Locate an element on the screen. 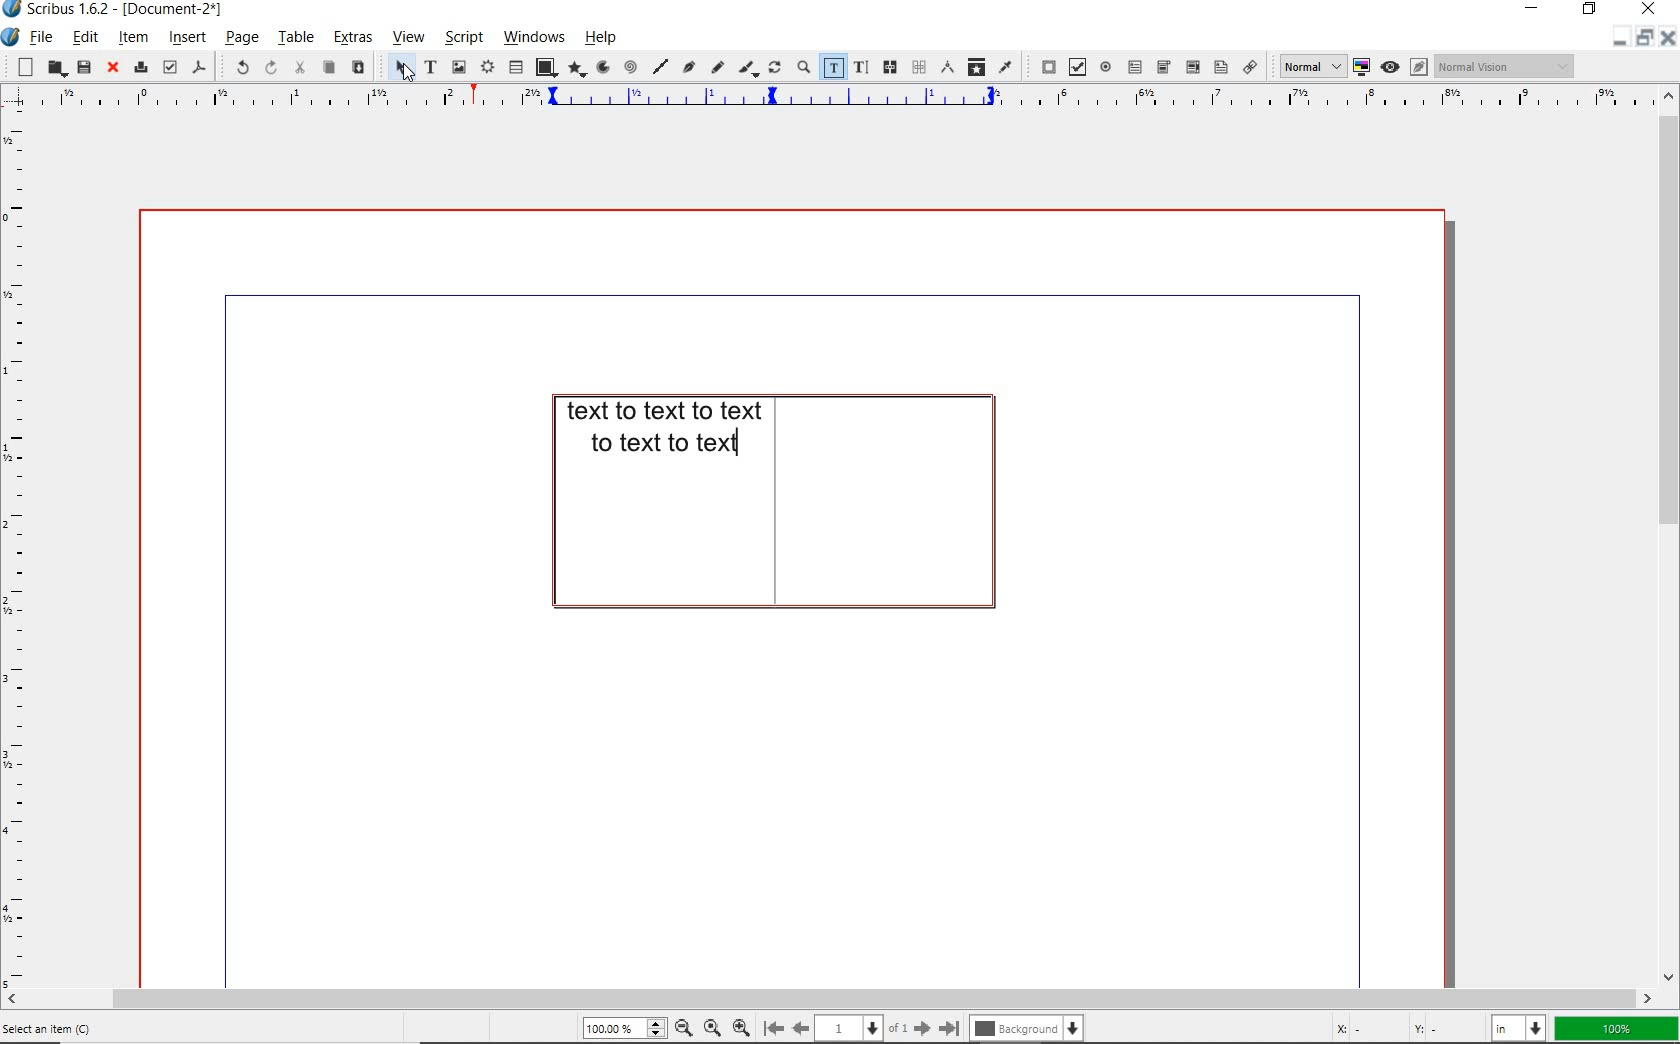 This screenshot has height=1044, width=1680. edit is located at coordinates (85, 38).